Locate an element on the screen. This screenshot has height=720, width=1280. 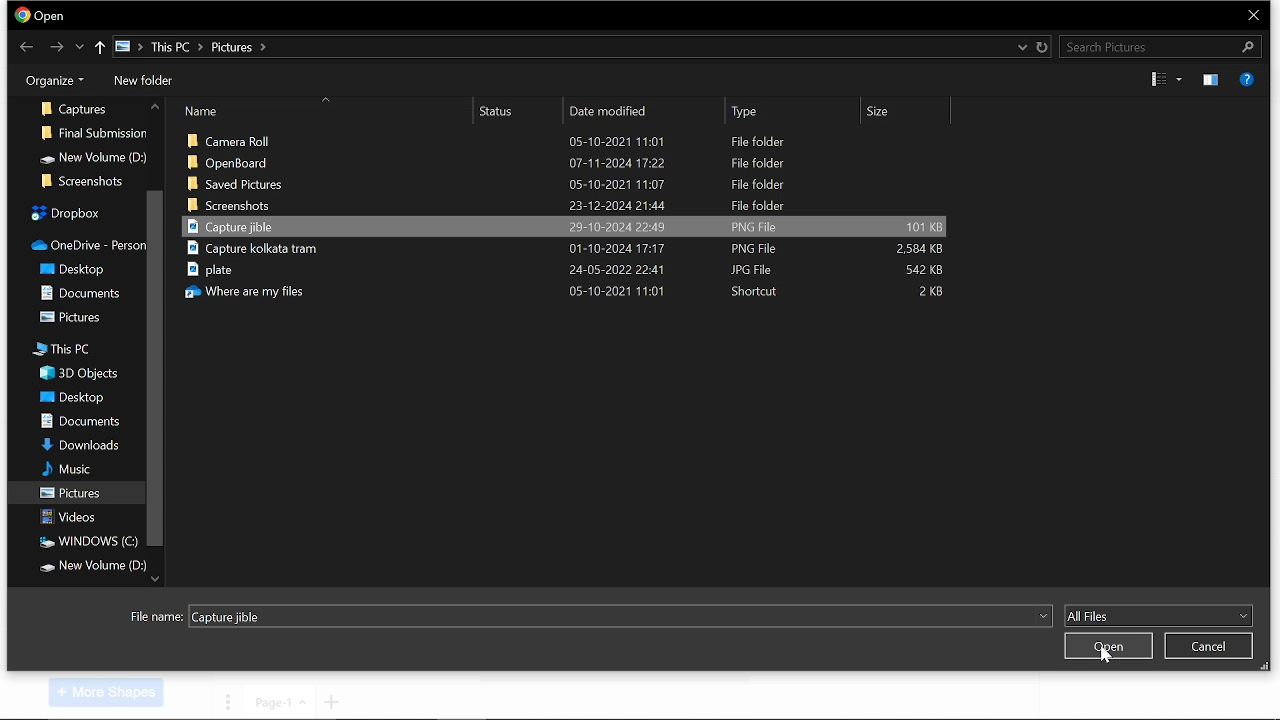
files is located at coordinates (576, 183).